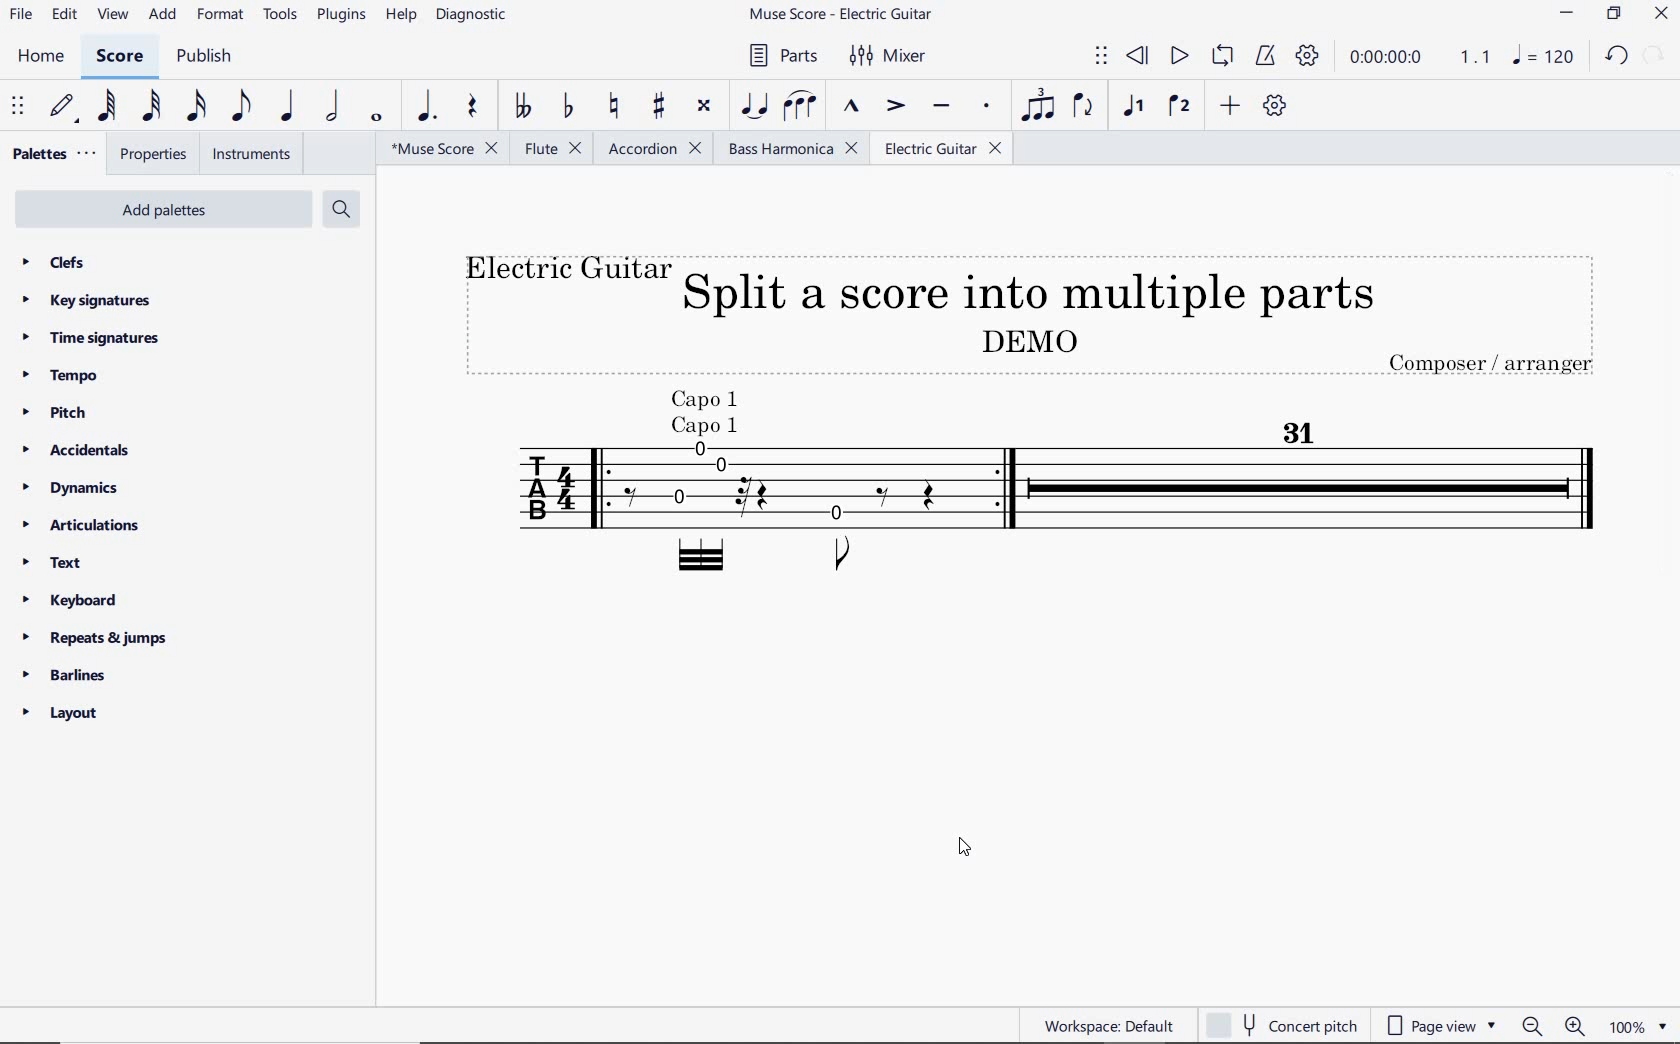 The height and width of the screenshot is (1044, 1680). What do you see at coordinates (375, 116) in the screenshot?
I see `whole note` at bounding box center [375, 116].